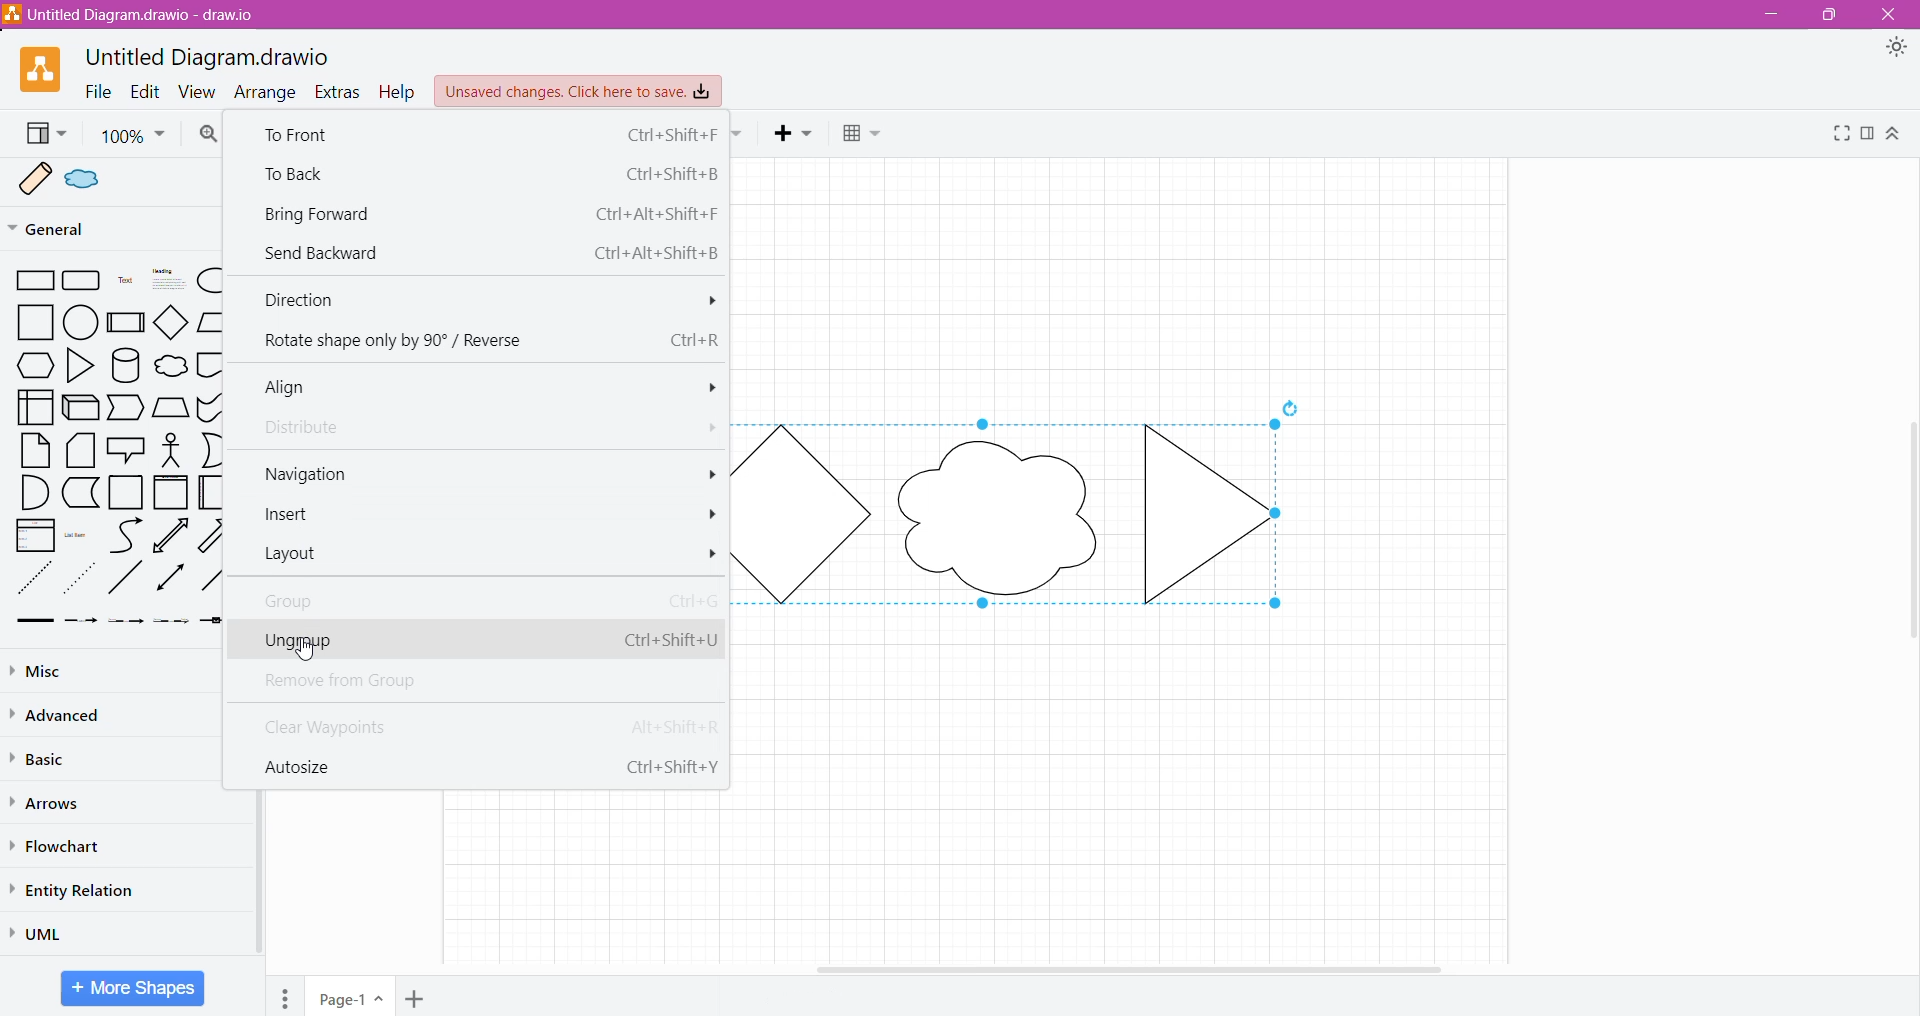  I want to click on Cursor, so click(308, 651).